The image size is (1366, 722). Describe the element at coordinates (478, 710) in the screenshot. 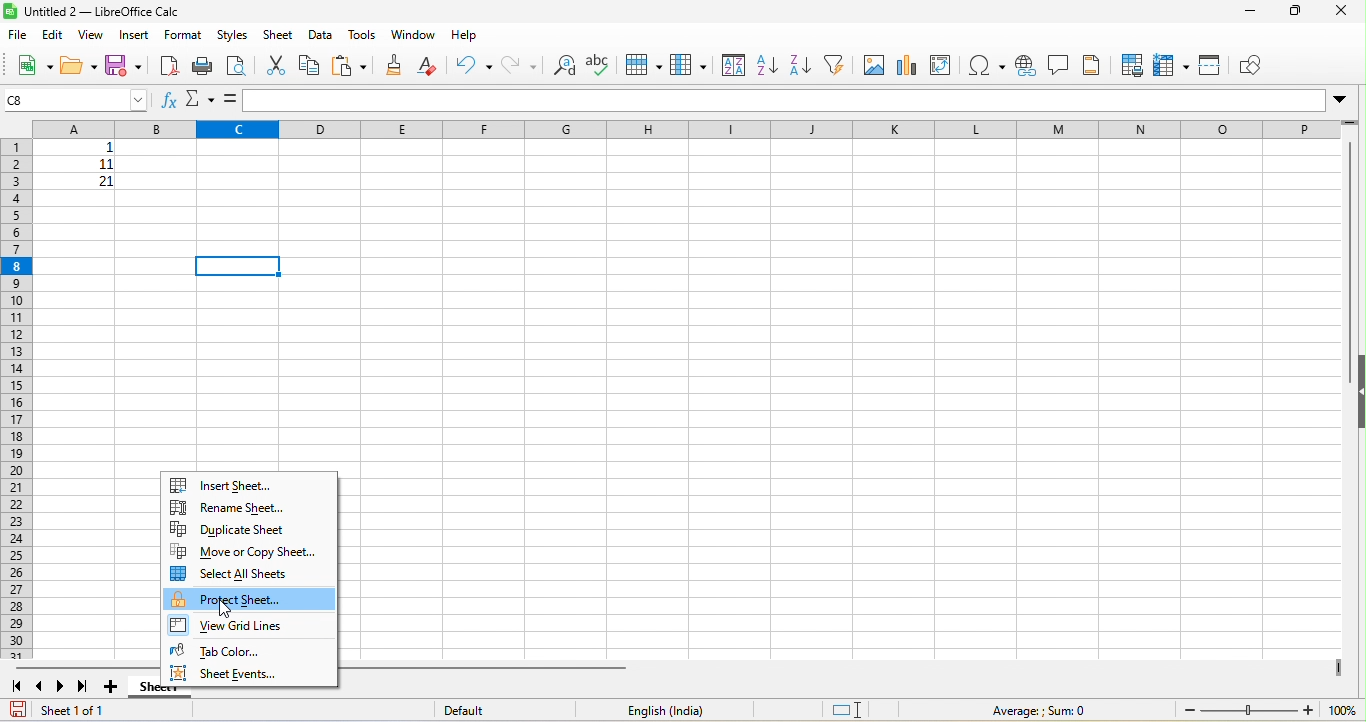

I see `default` at that location.